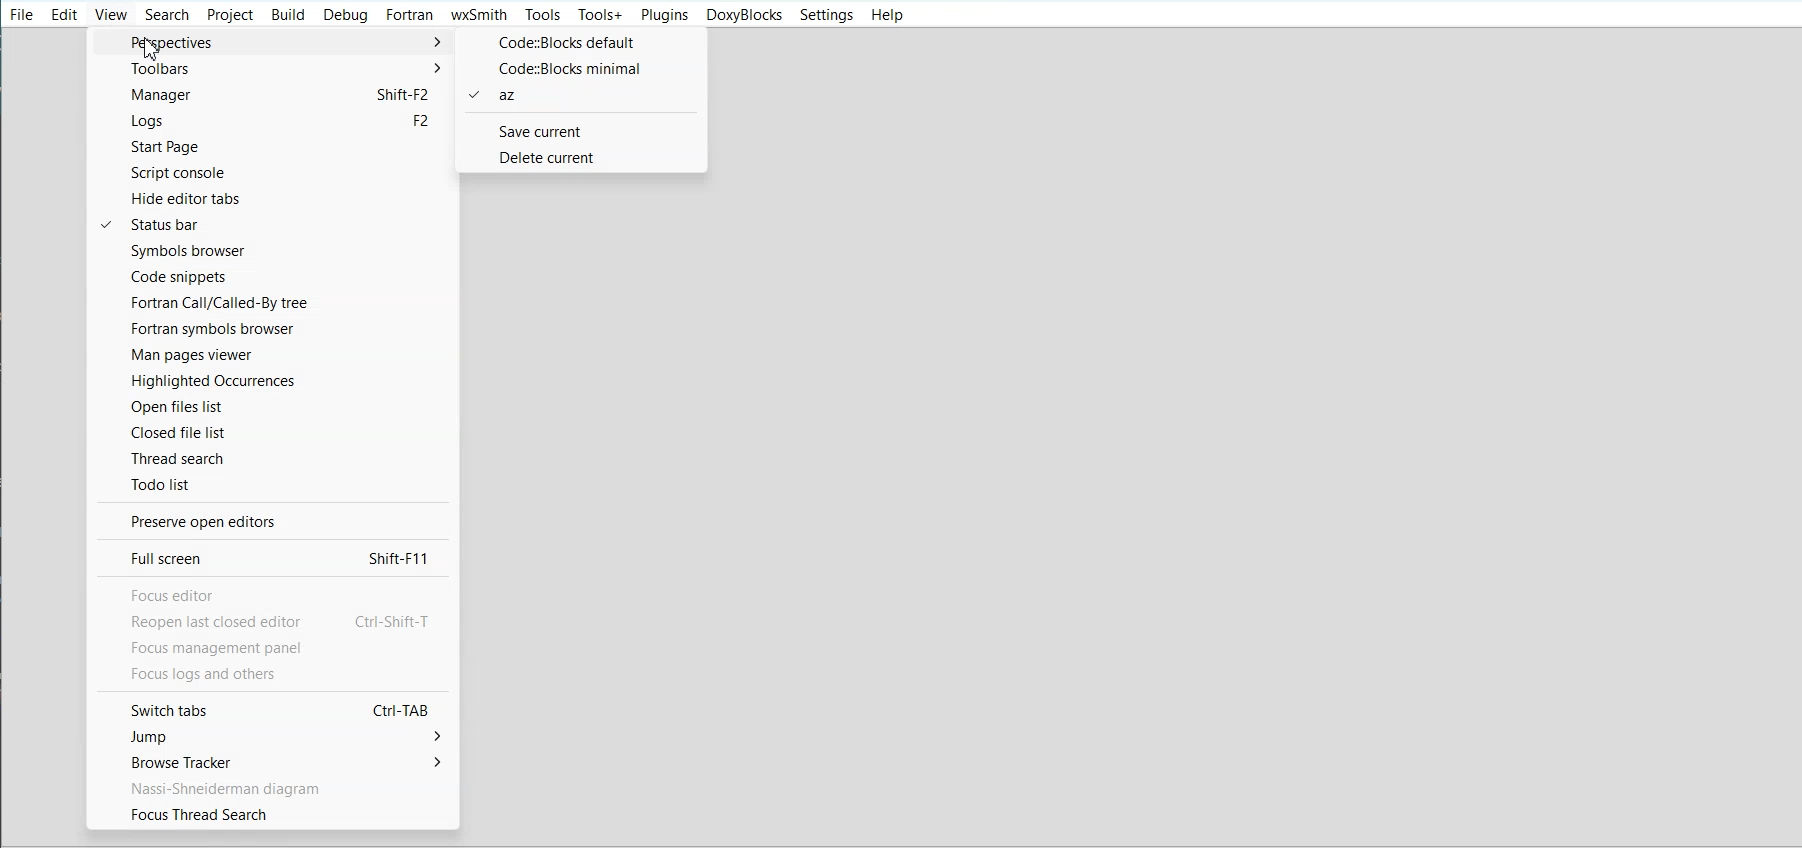 This screenshot has height=848, width=1802. Describe the element at coordinates (277, 634) in the screenshot. I see `text` at that location.